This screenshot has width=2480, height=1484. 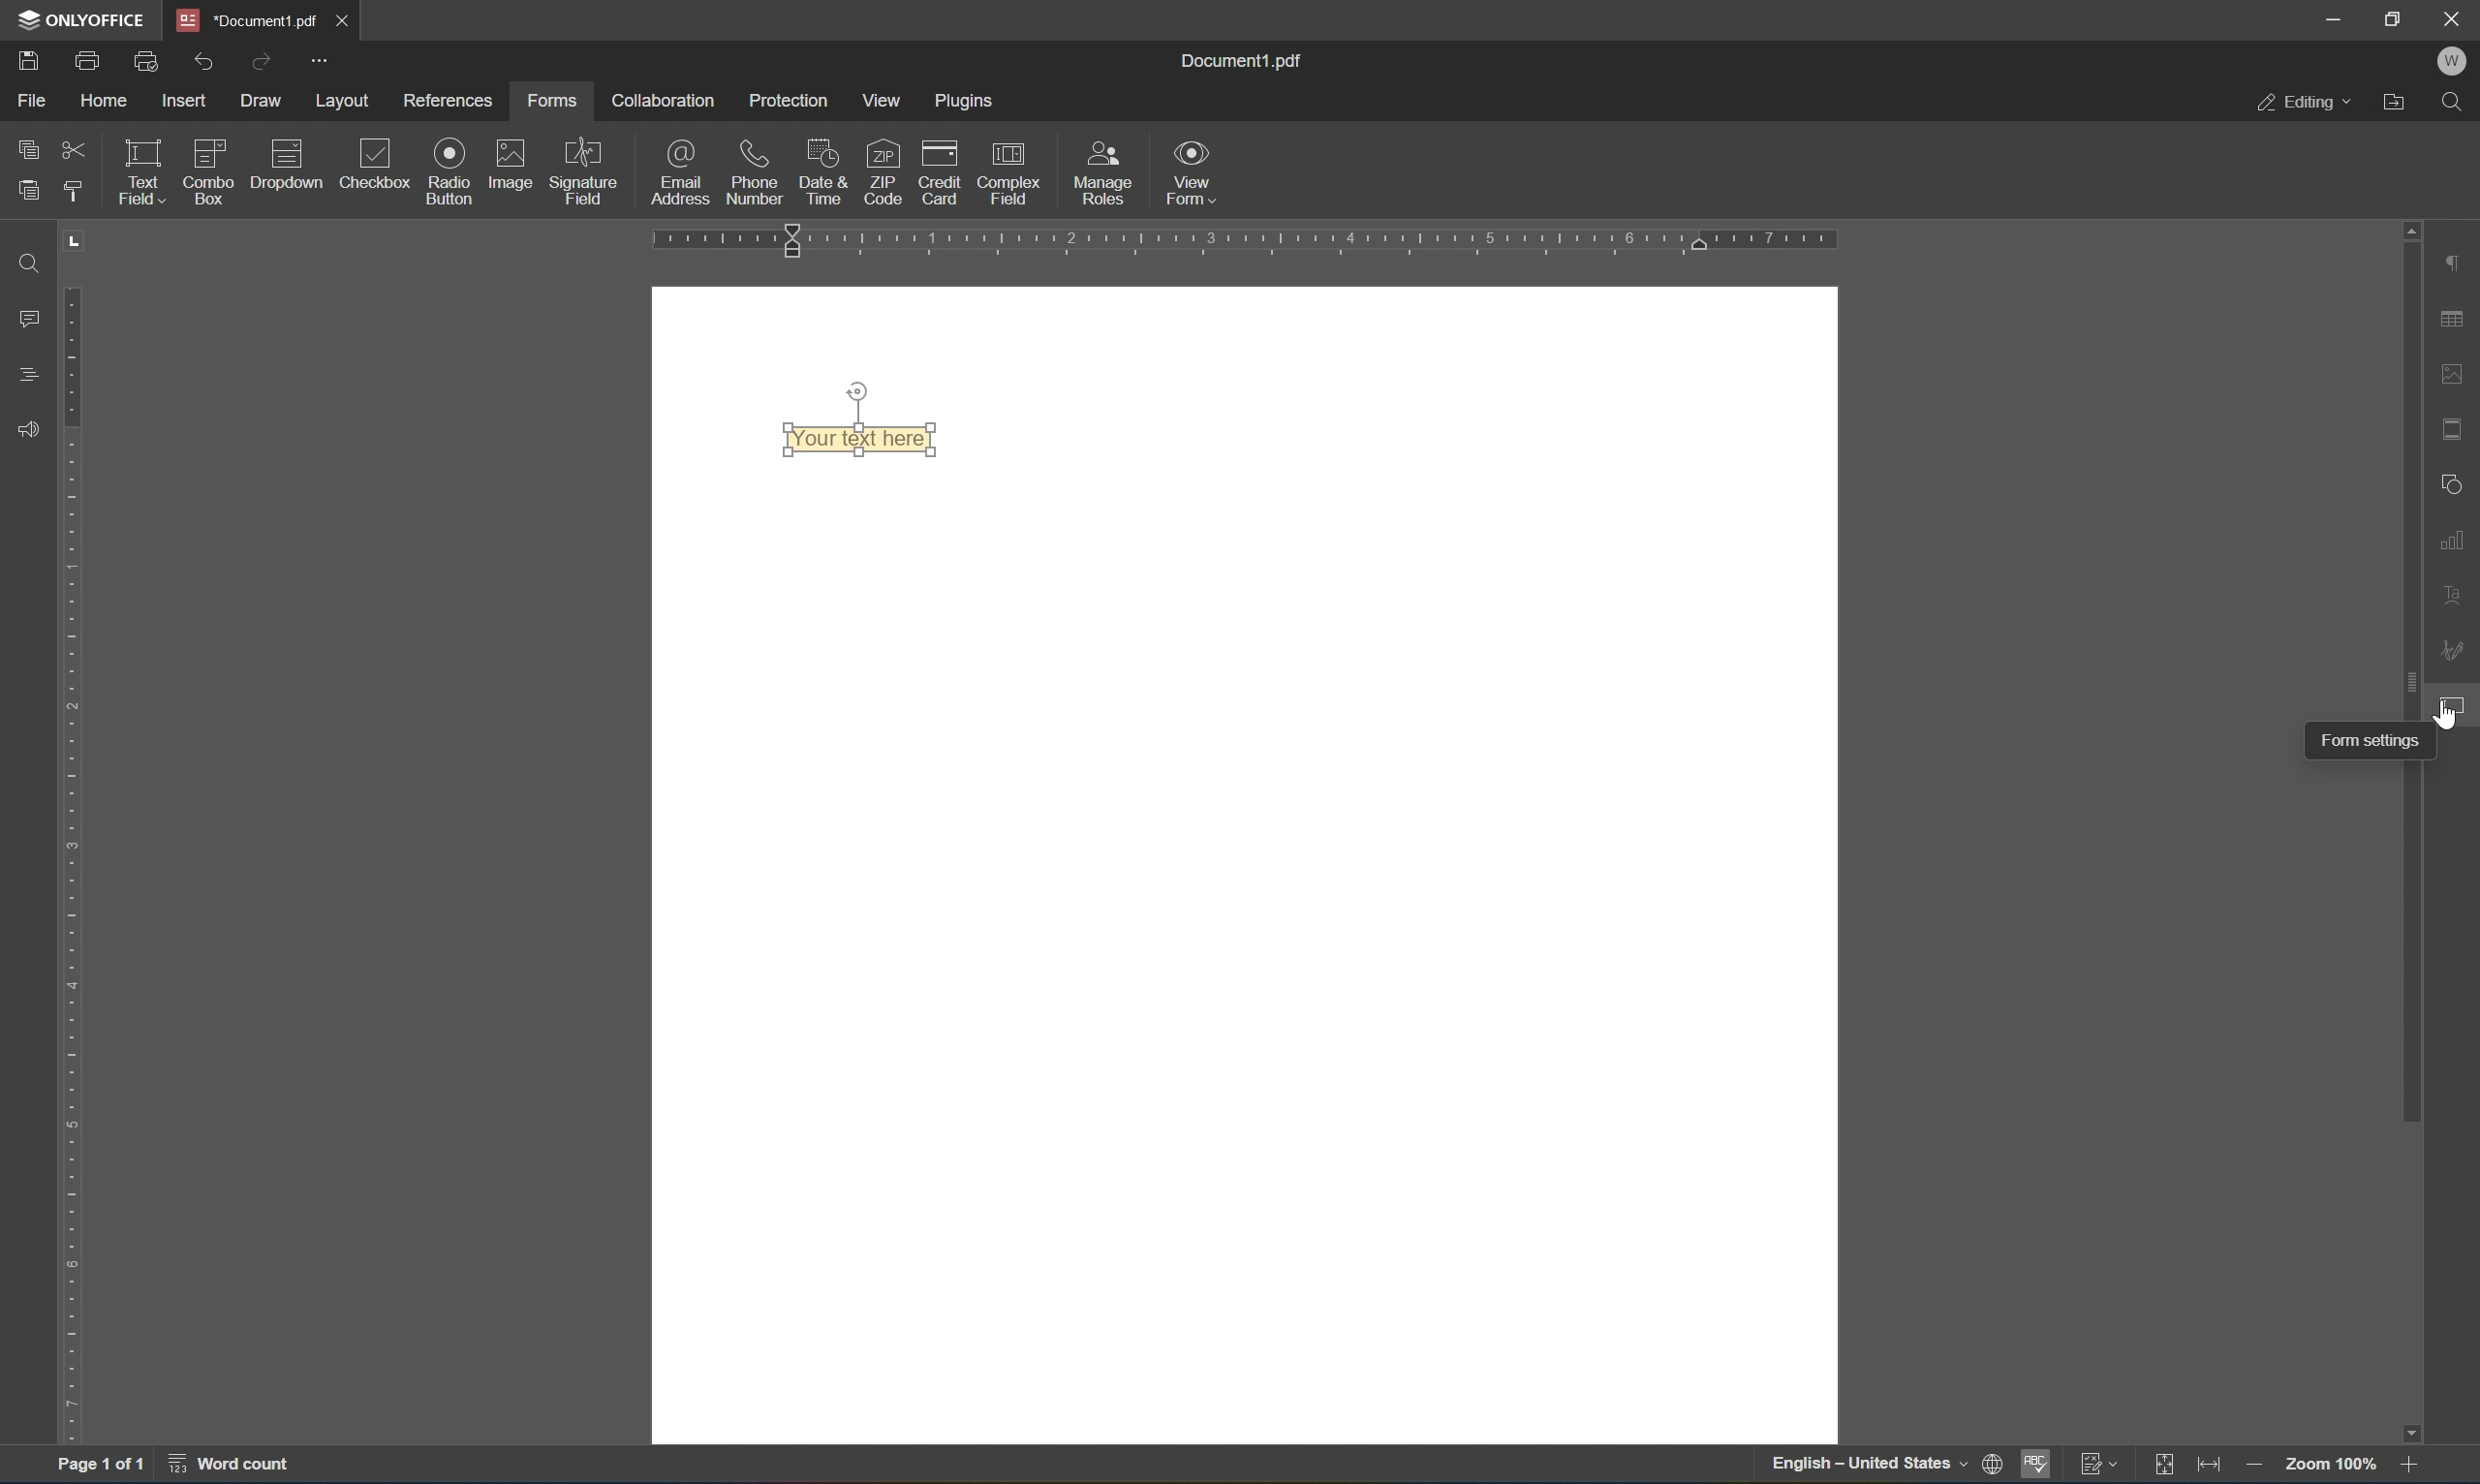 What do you see at coordinates (941, 170) in the screenshot?
I see `credit card` at bounding box center [941, 170].